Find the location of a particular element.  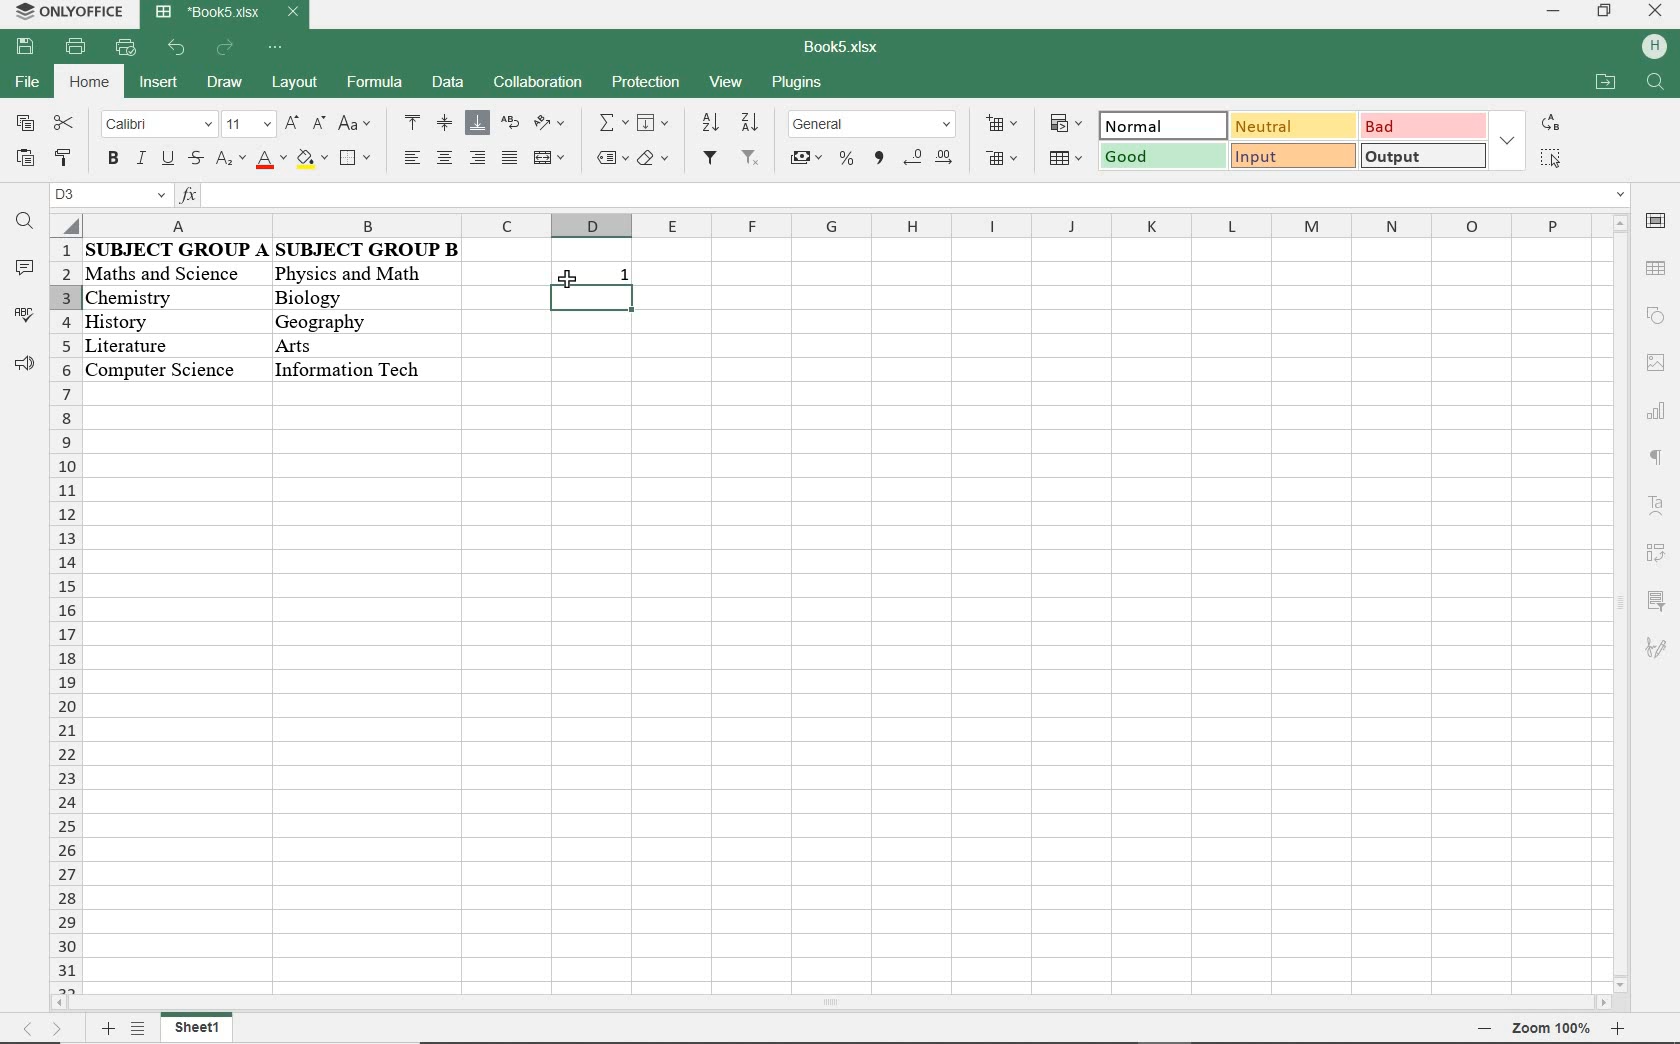

customize quick access toolbar is located at coordinates (125, 48).